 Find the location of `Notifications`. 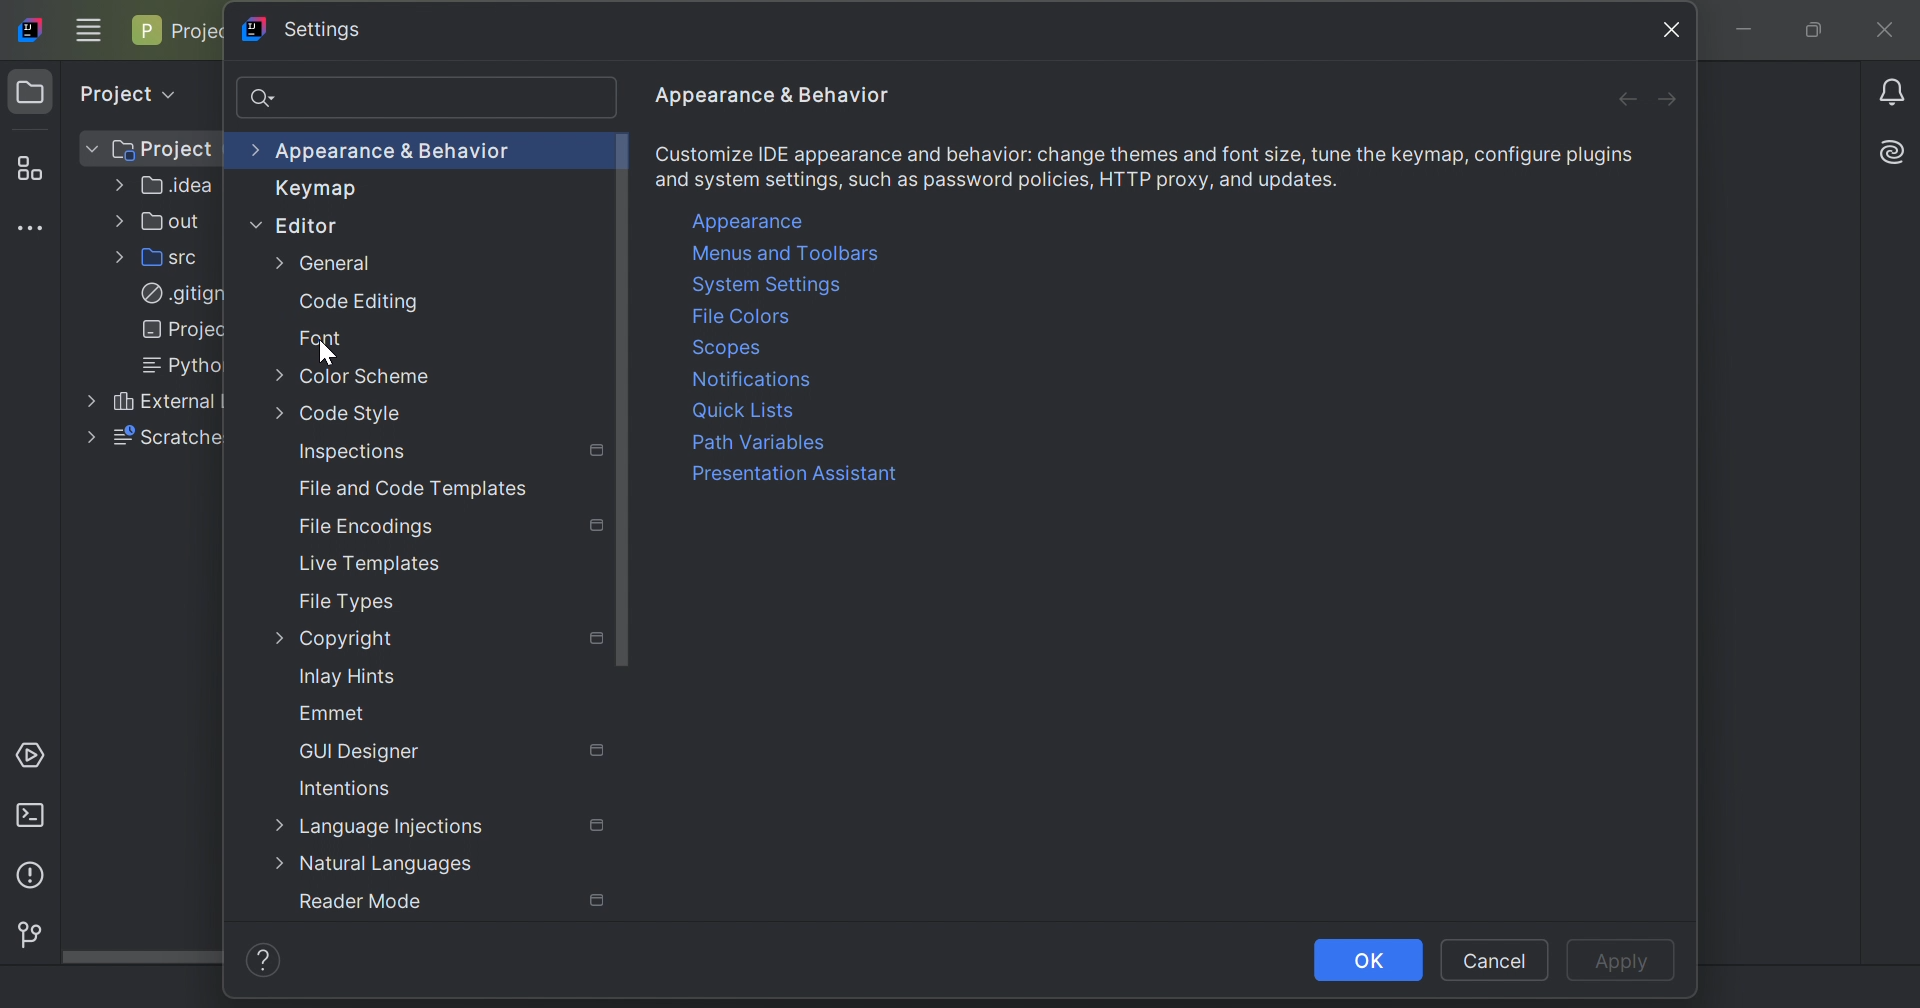

Notifications is located at coordinates (1895, 91).